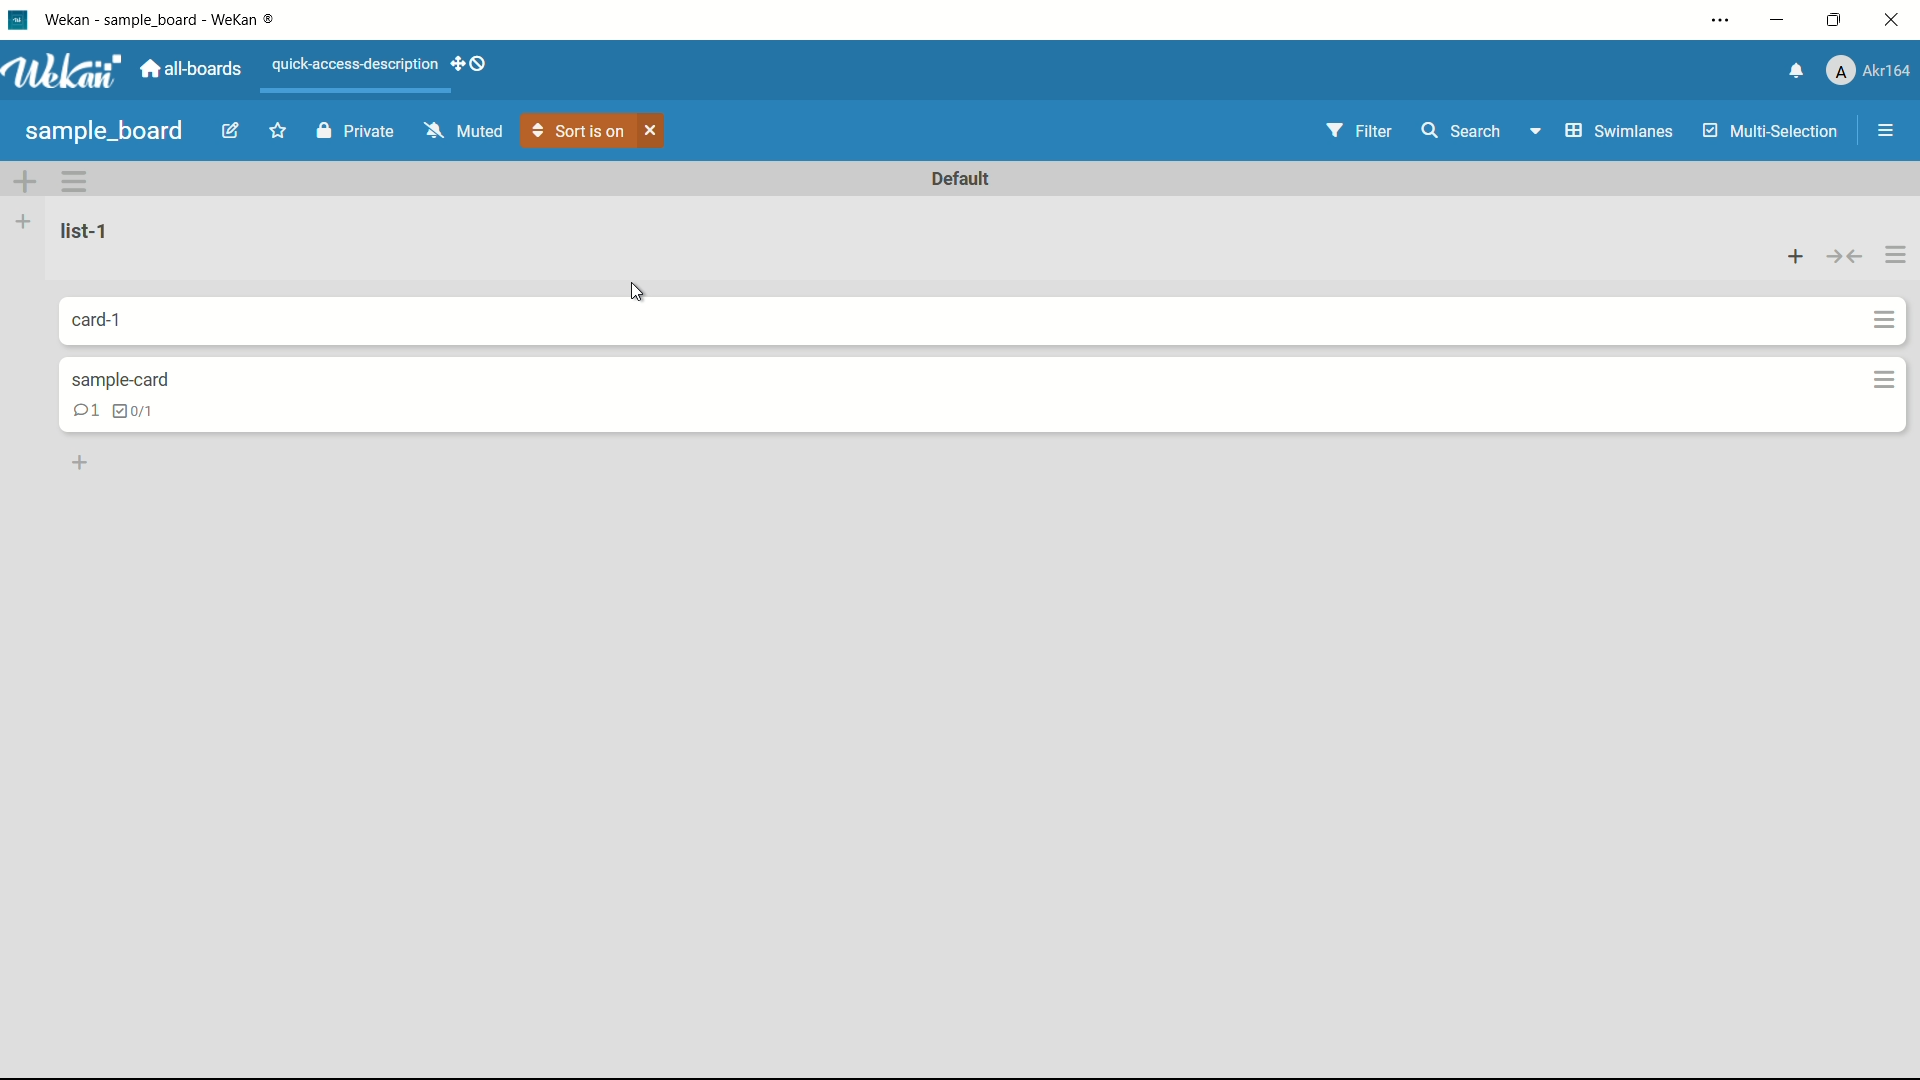 The width and height of the screenshot is (1920, 1080). Describe the element at coordinates (17, 19) in the screenshot. I see `app icon` at that location.